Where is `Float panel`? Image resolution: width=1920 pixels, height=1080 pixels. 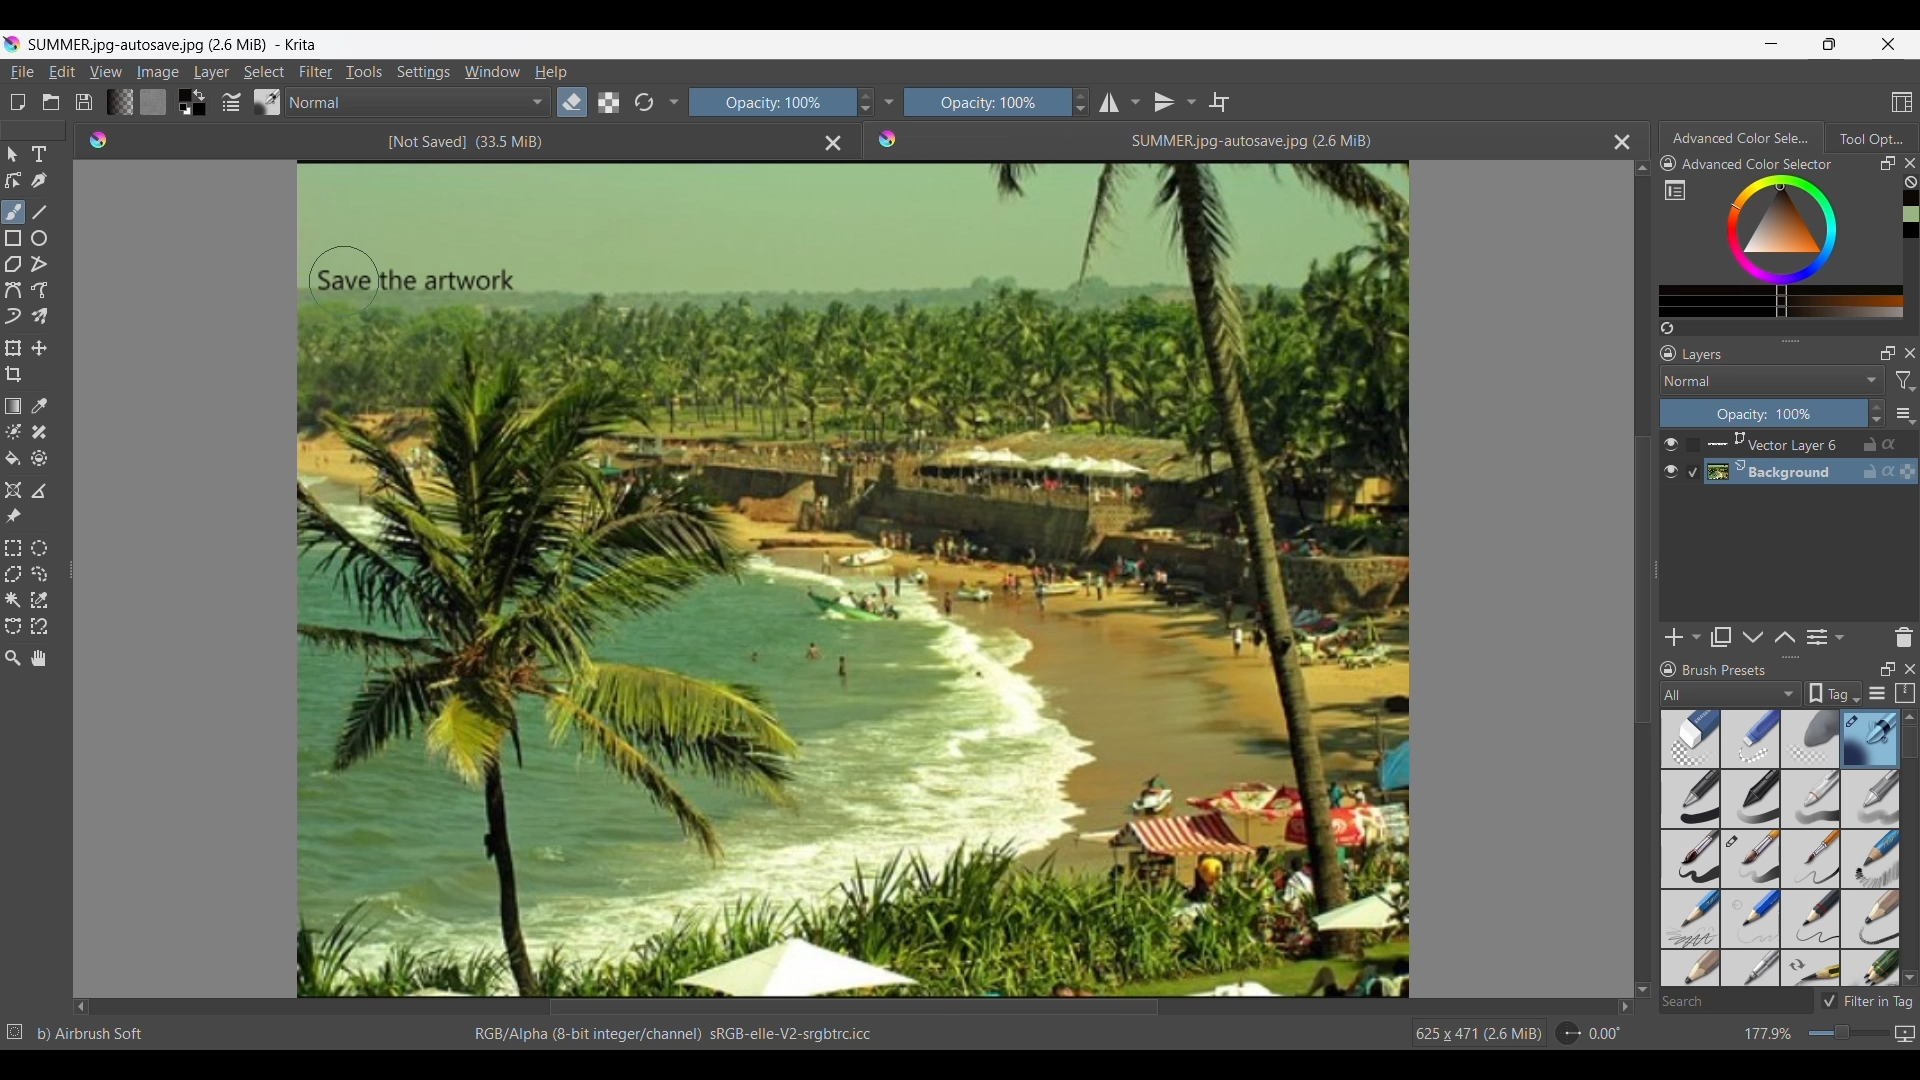
Float panel is located at coordinates (1885, 670).